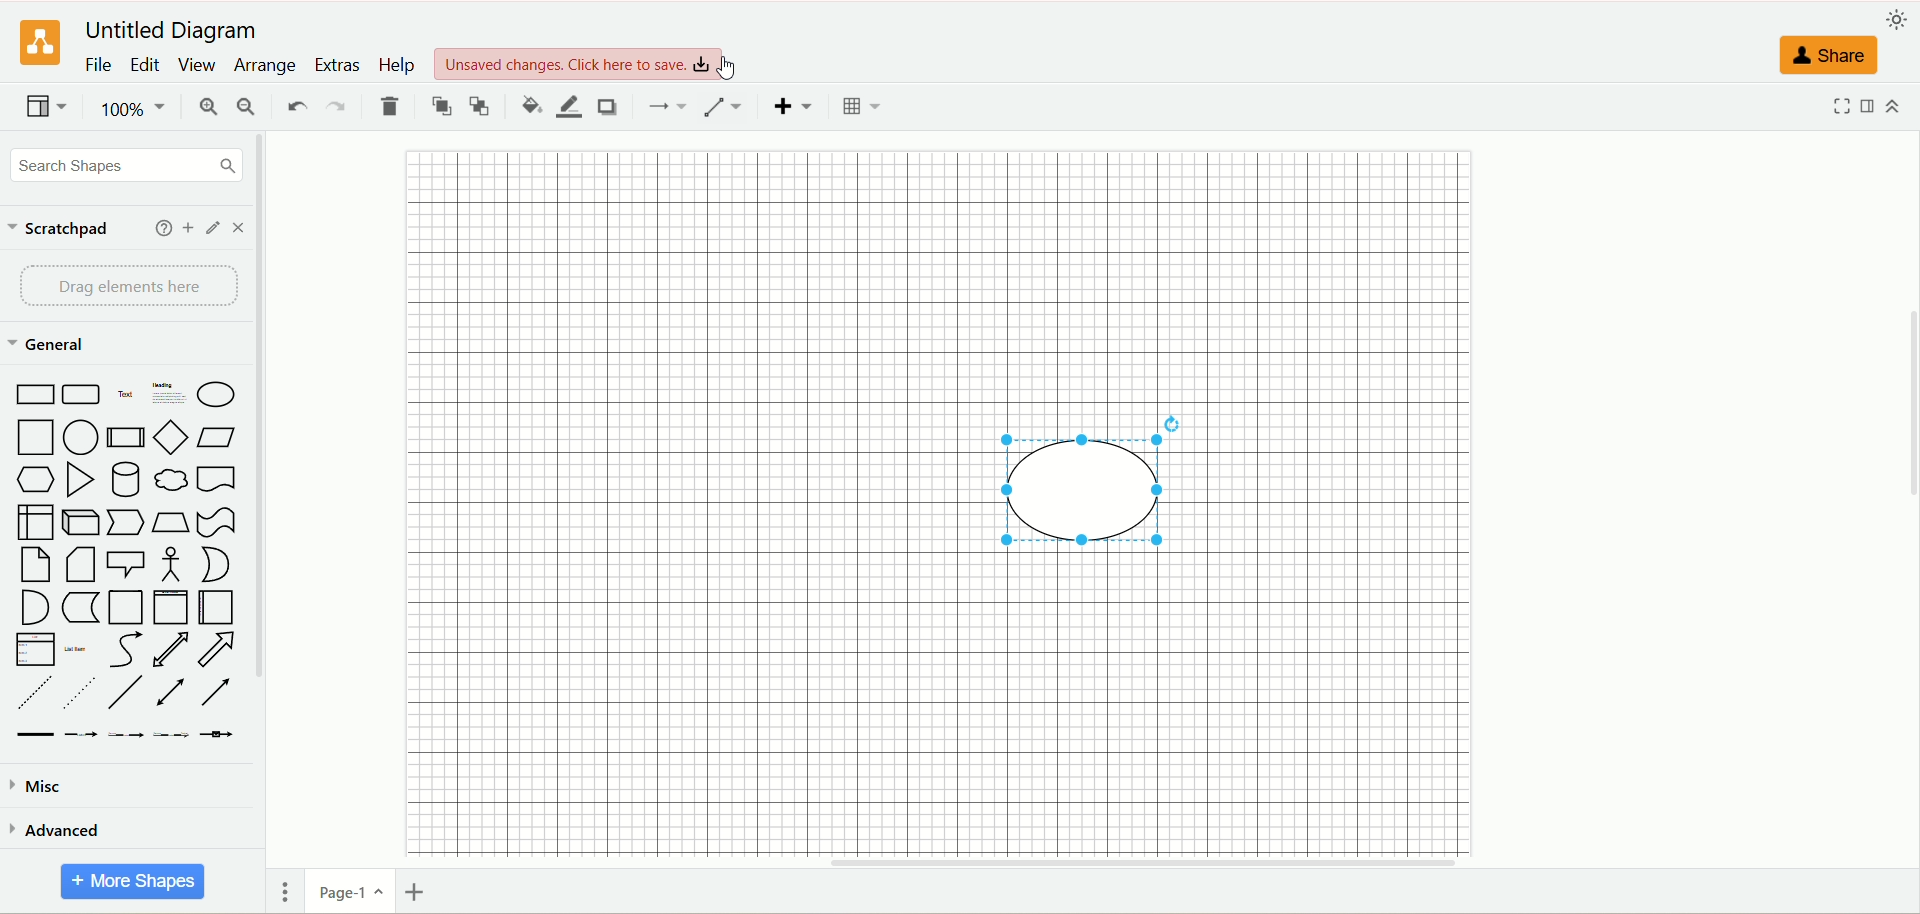 This screenshot has height=914, width=1920. I want to click on card, so click(77, 565).